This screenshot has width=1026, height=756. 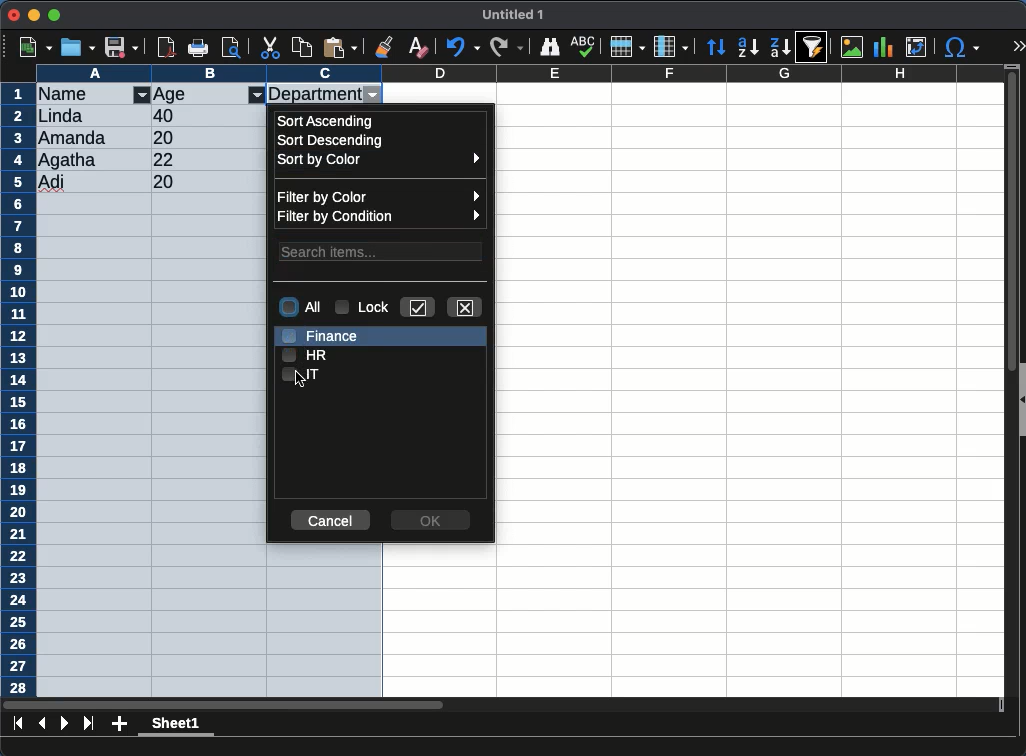 I want to click on adi, so click(x=53, y=183).